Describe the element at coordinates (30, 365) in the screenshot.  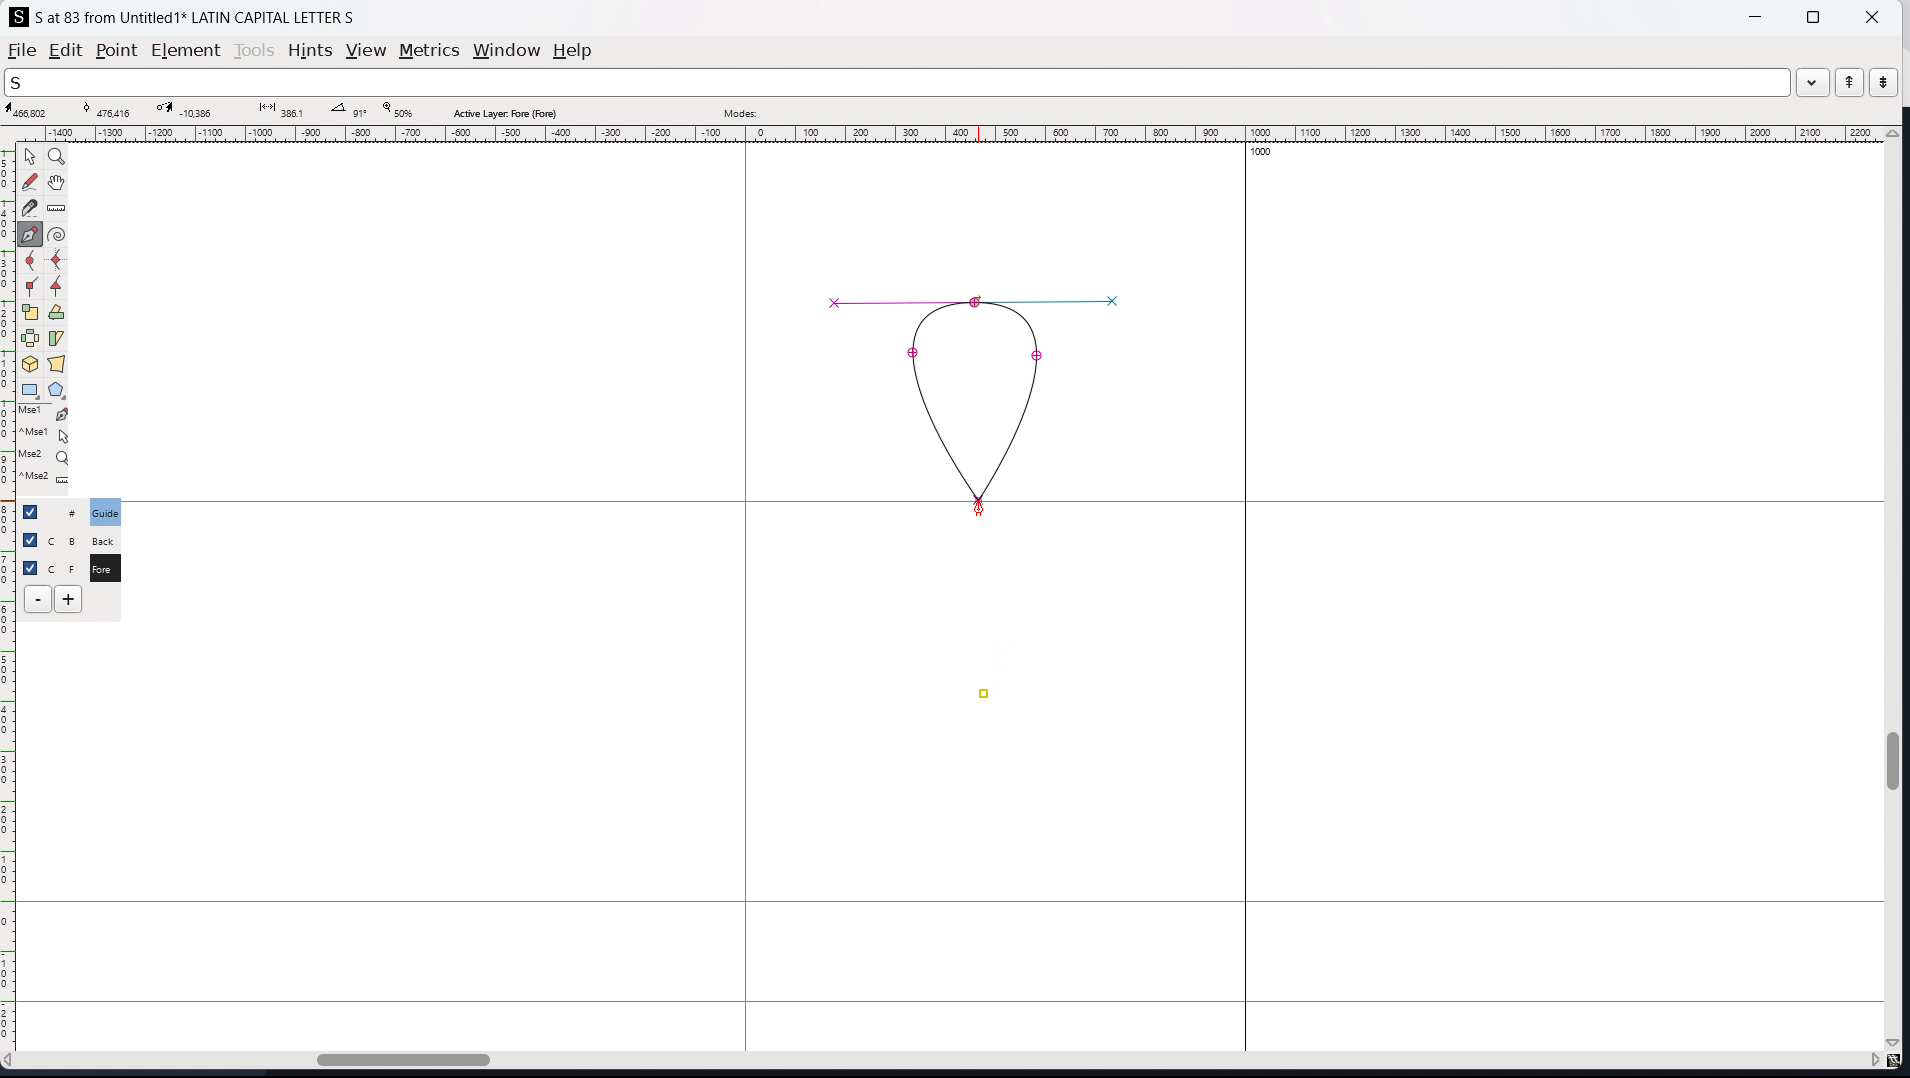
I see `rotate the selection in 3D and project back to plane ` at that location.